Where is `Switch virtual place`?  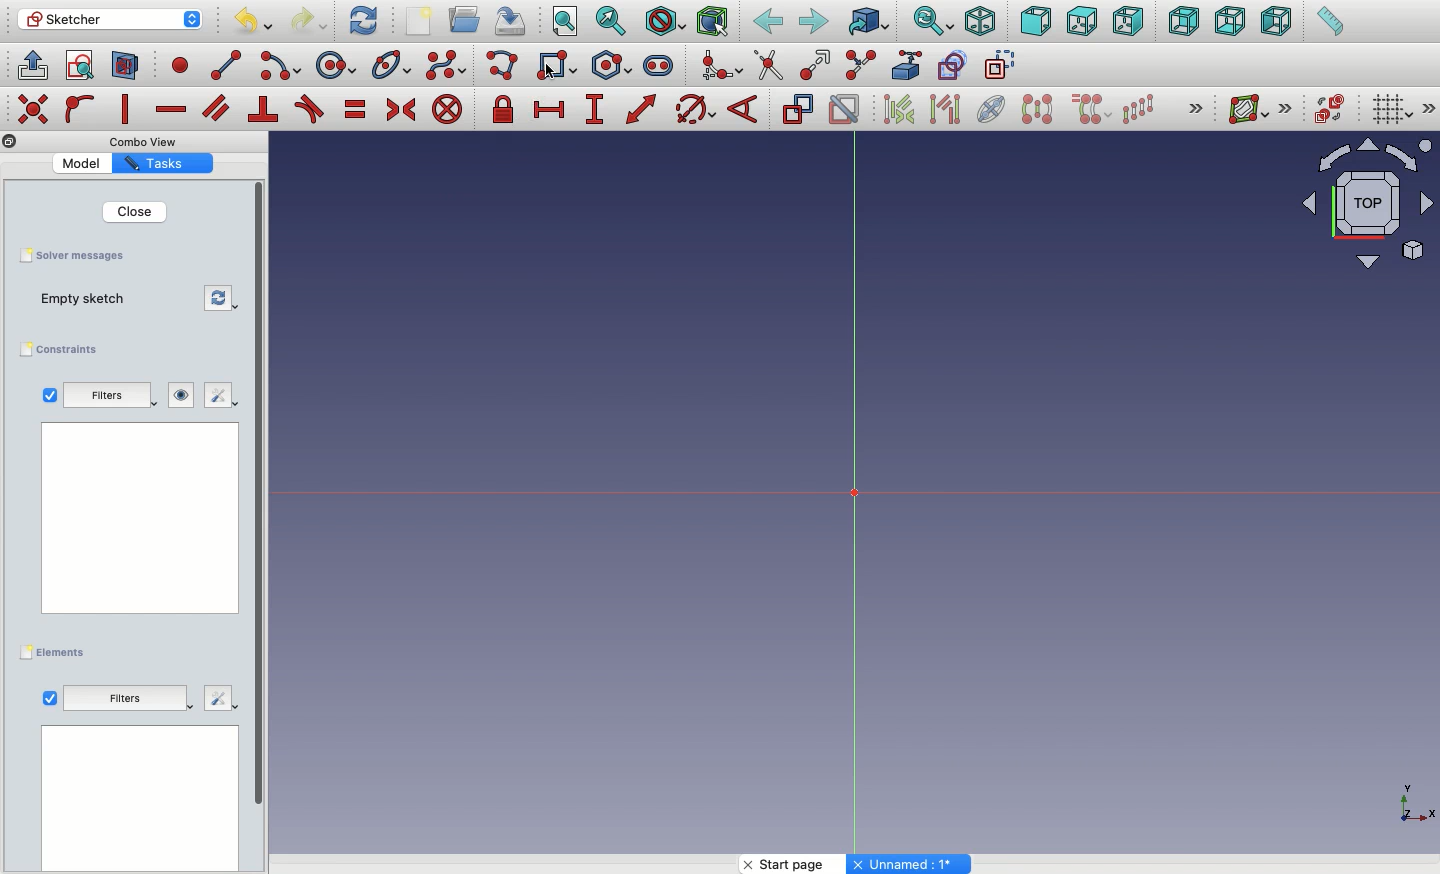
Switch virtual place is located at coordinates (1326, 111).